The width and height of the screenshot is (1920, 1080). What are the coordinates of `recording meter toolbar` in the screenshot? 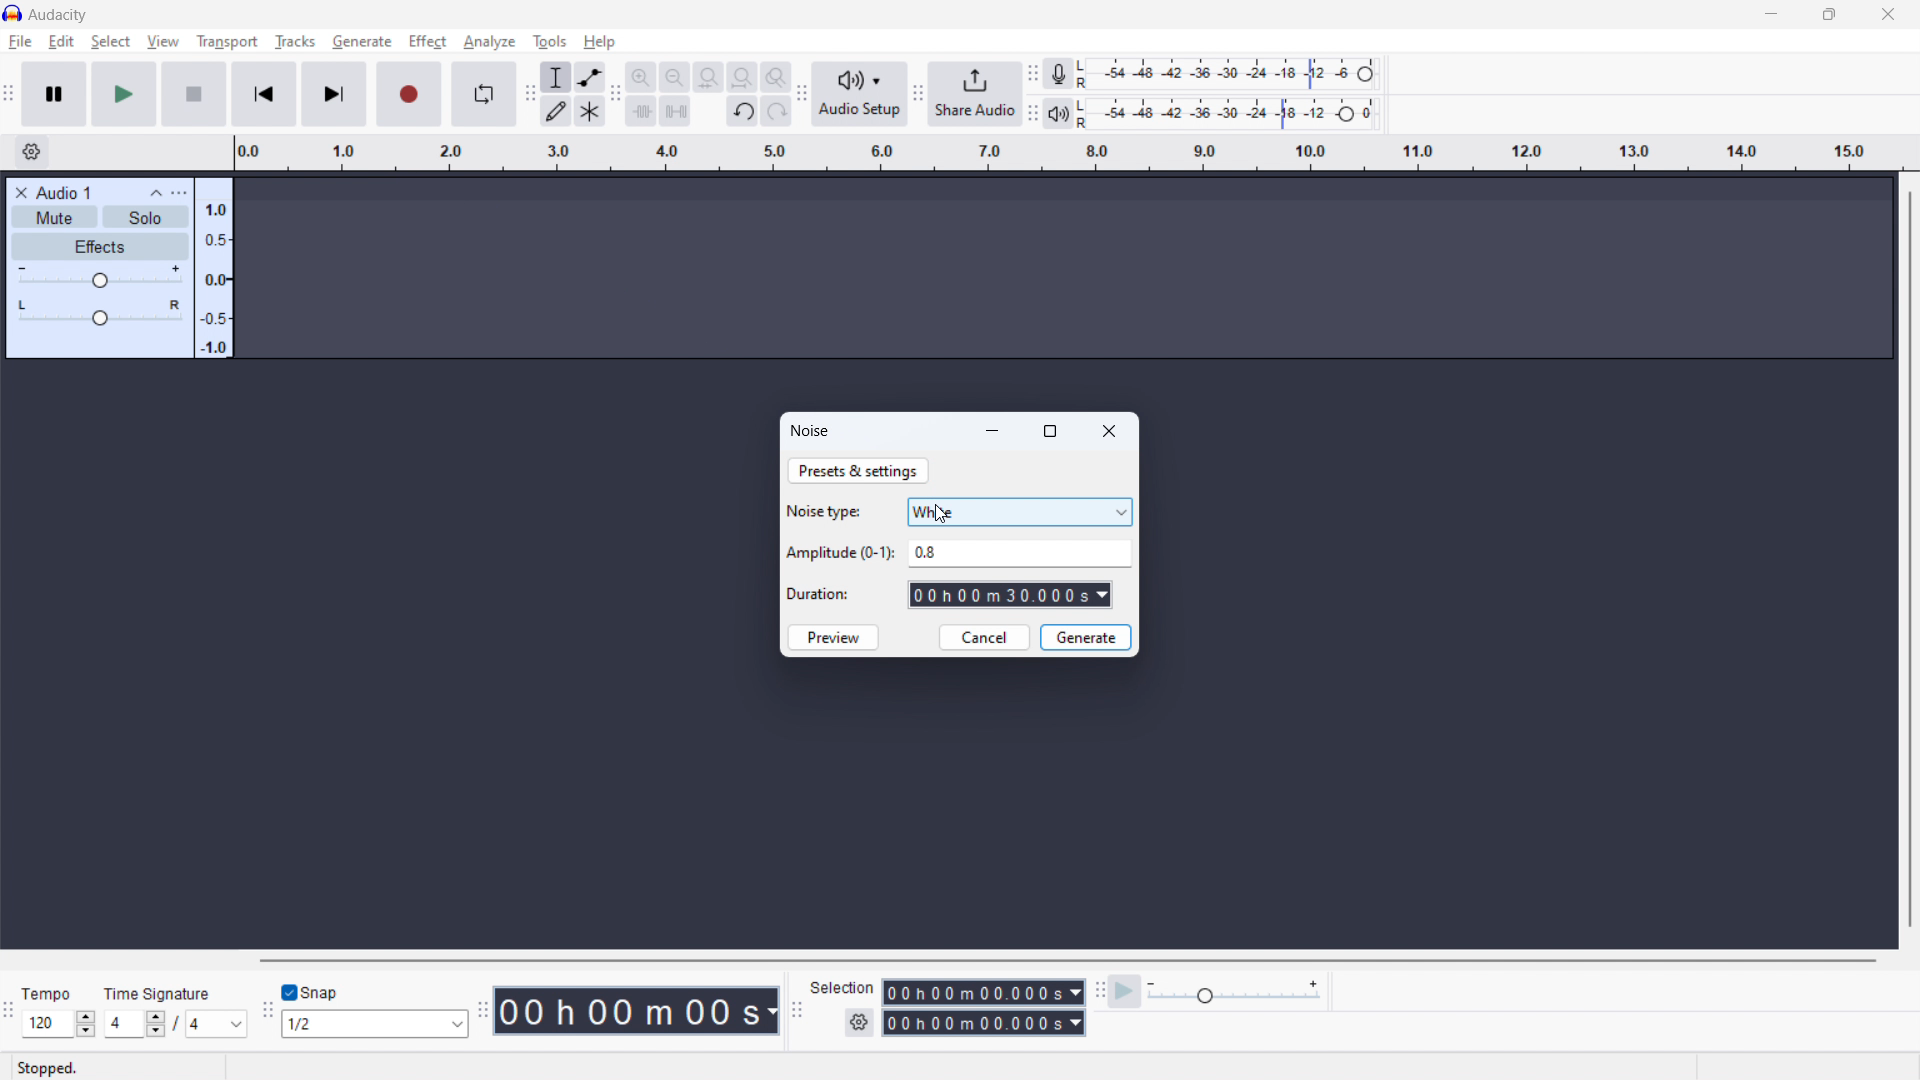 It's located at (1033, 74).